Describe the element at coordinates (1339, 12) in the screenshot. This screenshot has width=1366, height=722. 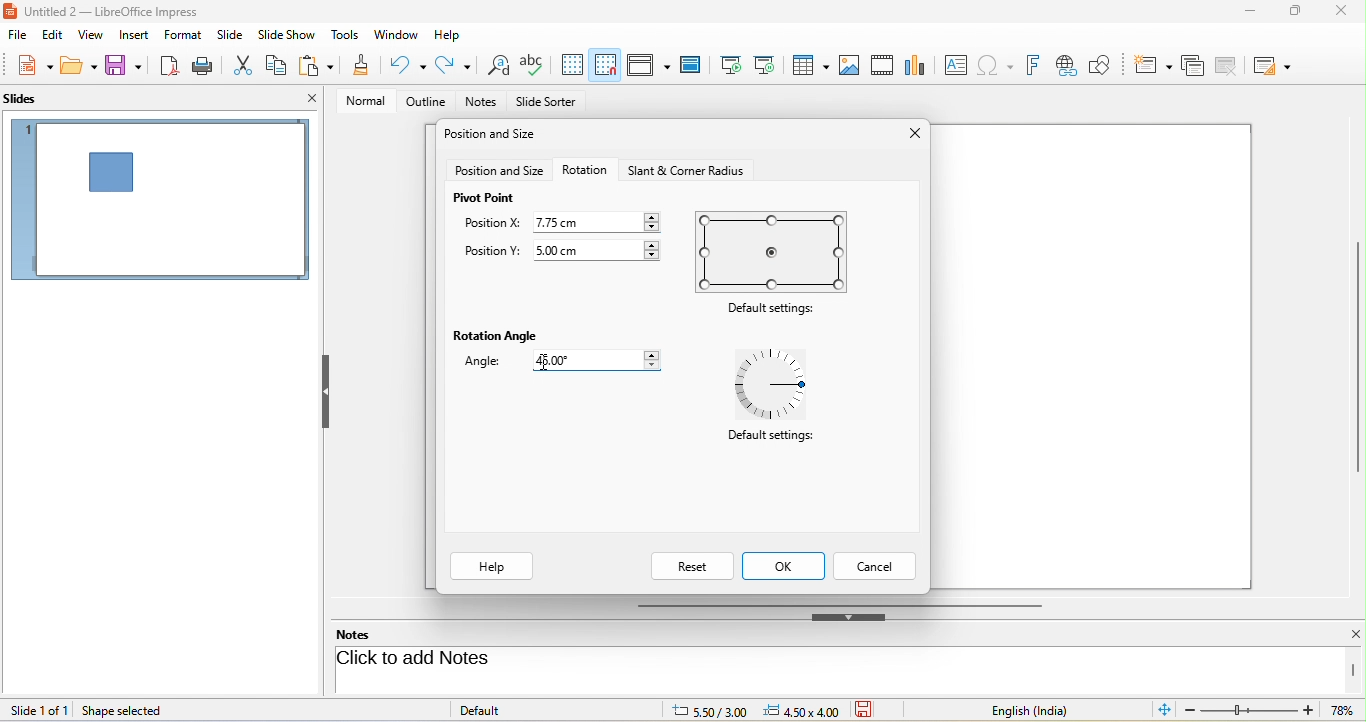
I see `close` at that location.